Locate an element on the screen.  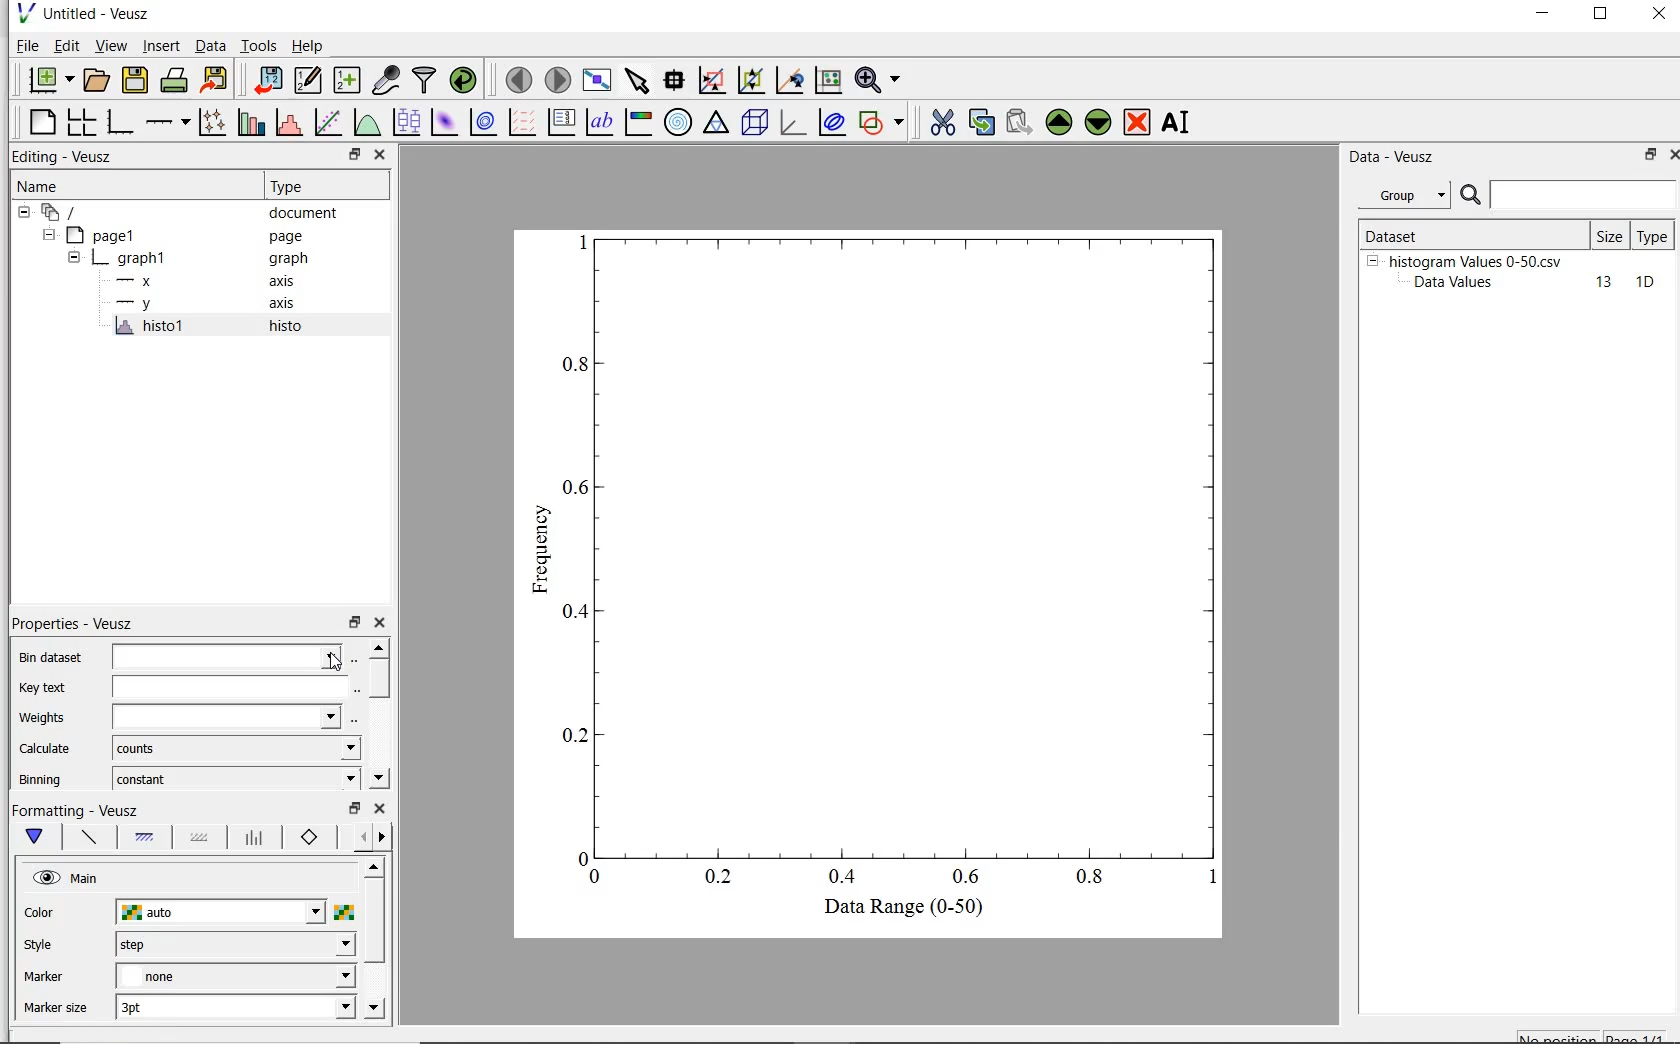
Binning is located at coordinates (42, 779).